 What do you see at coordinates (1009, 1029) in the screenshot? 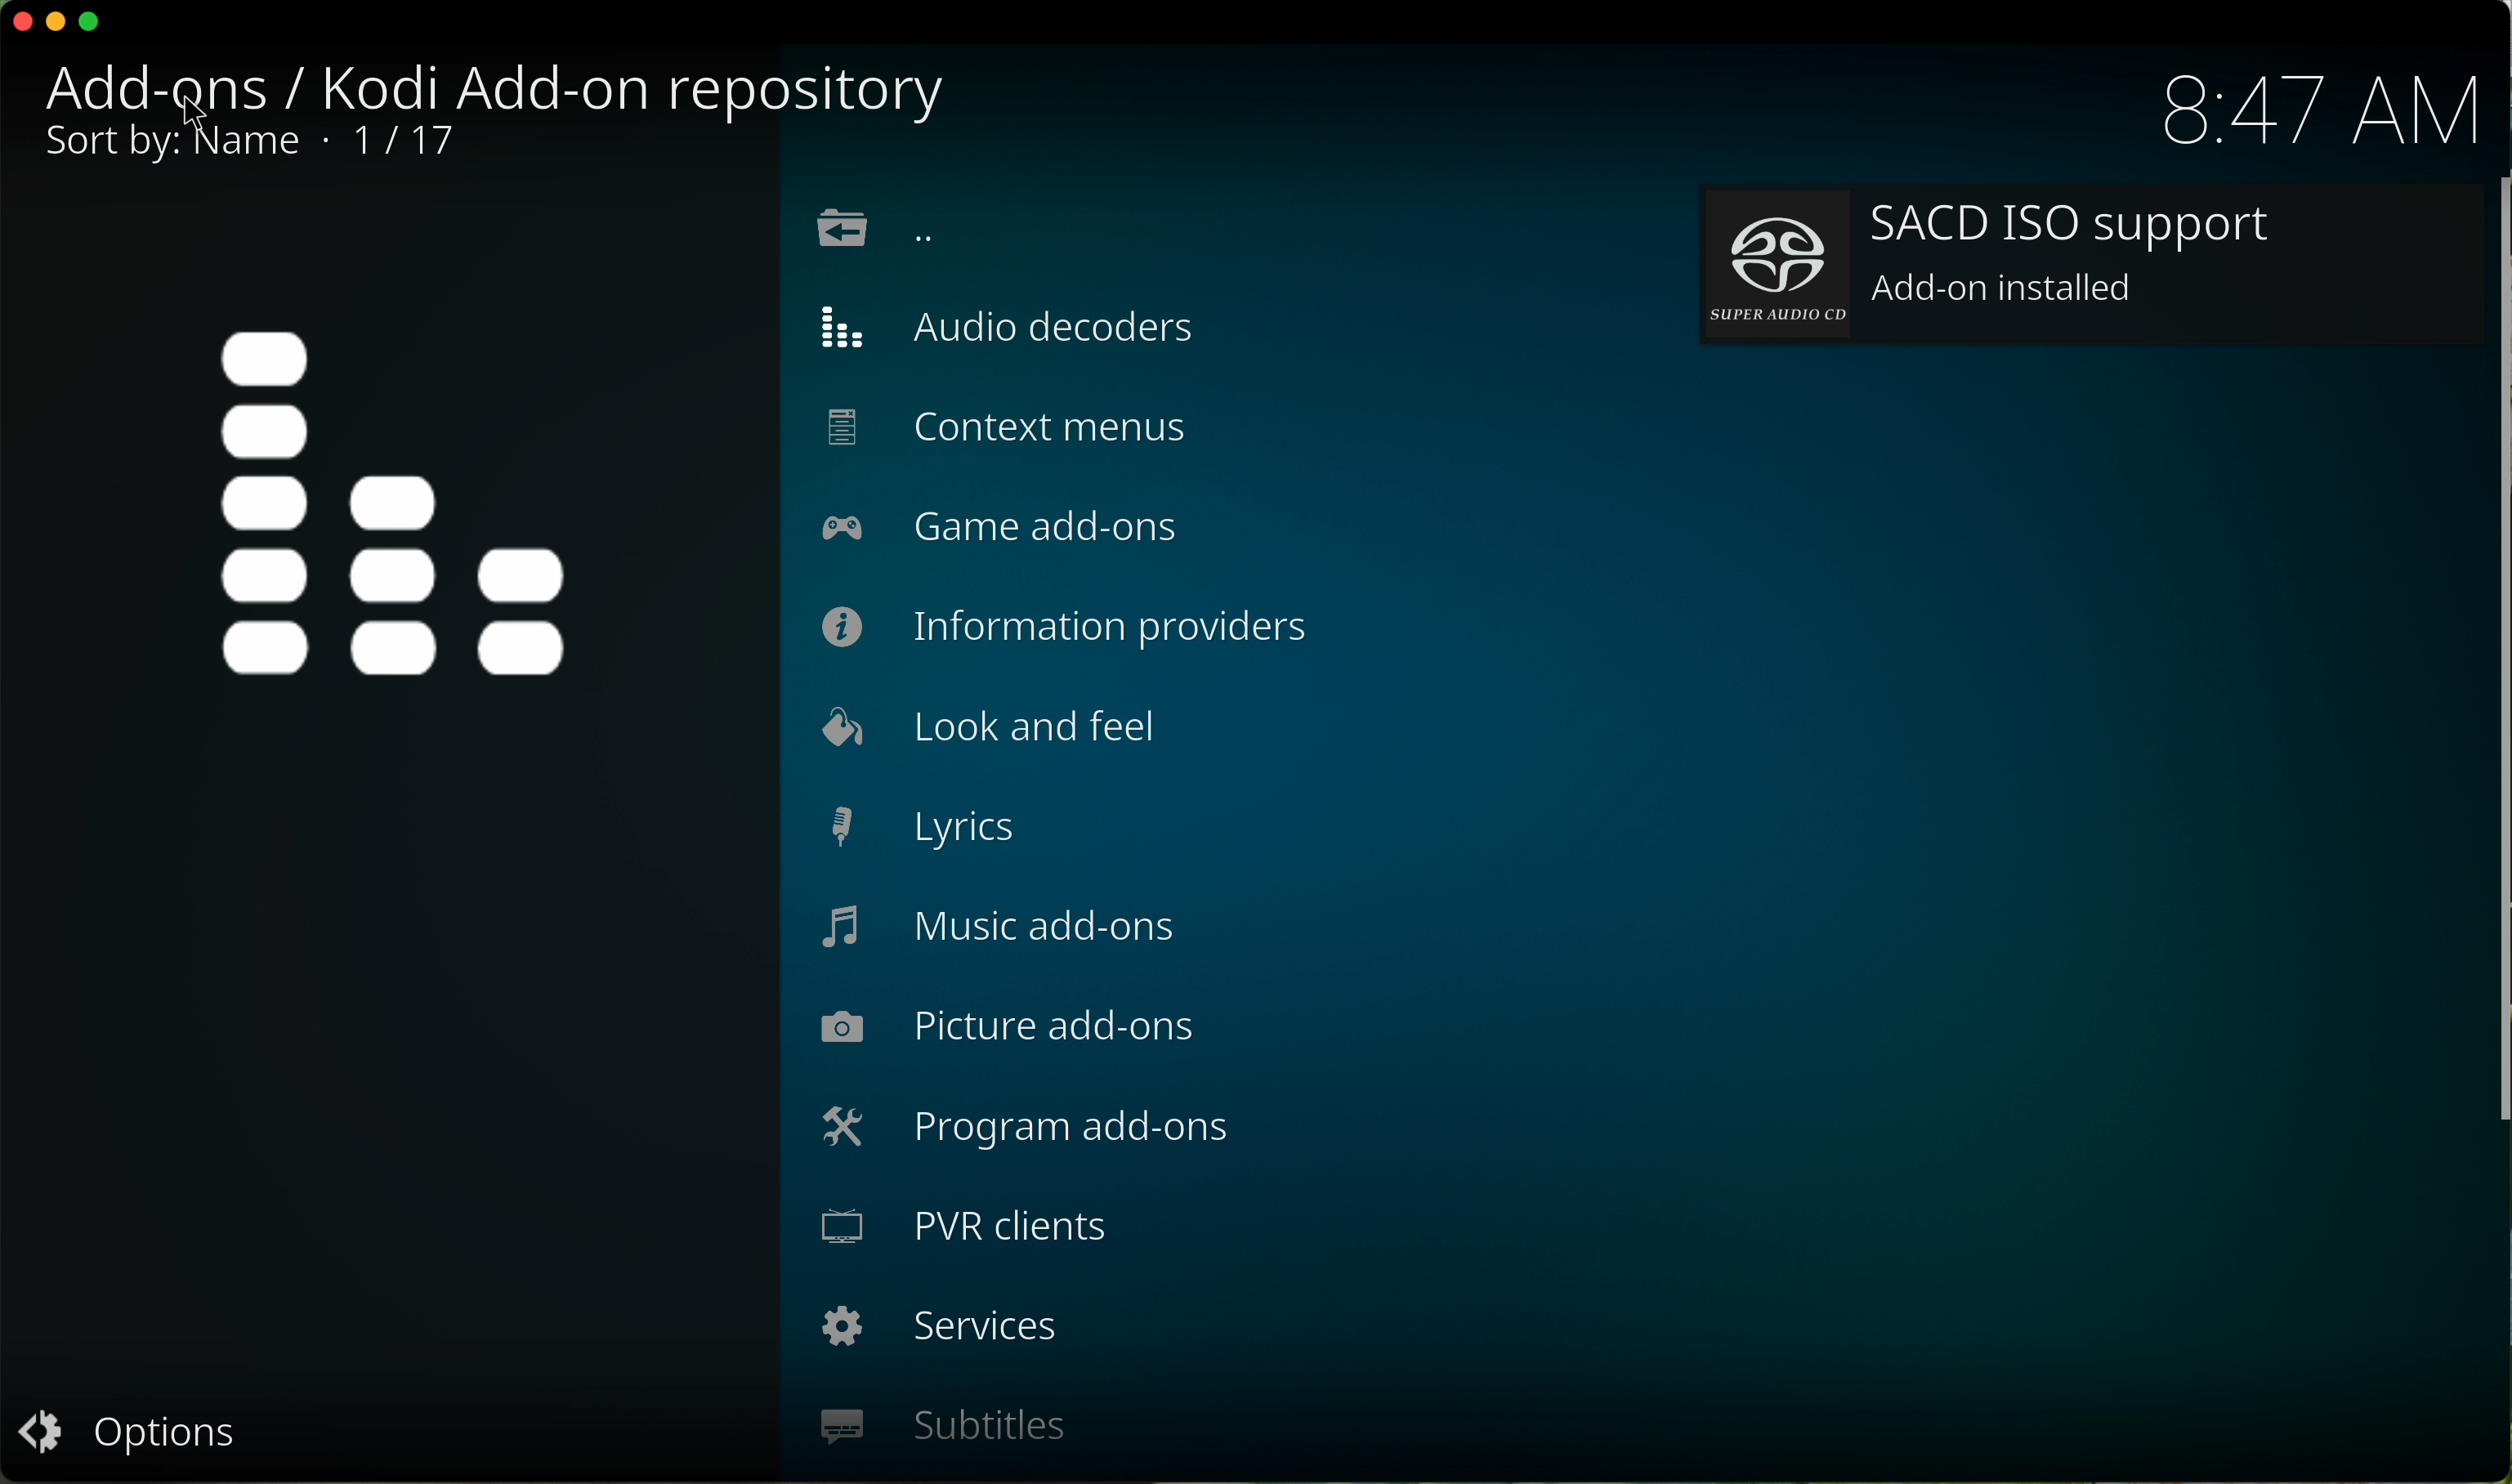
I see `picture add-ons` at bounding box center [1009, 1029].